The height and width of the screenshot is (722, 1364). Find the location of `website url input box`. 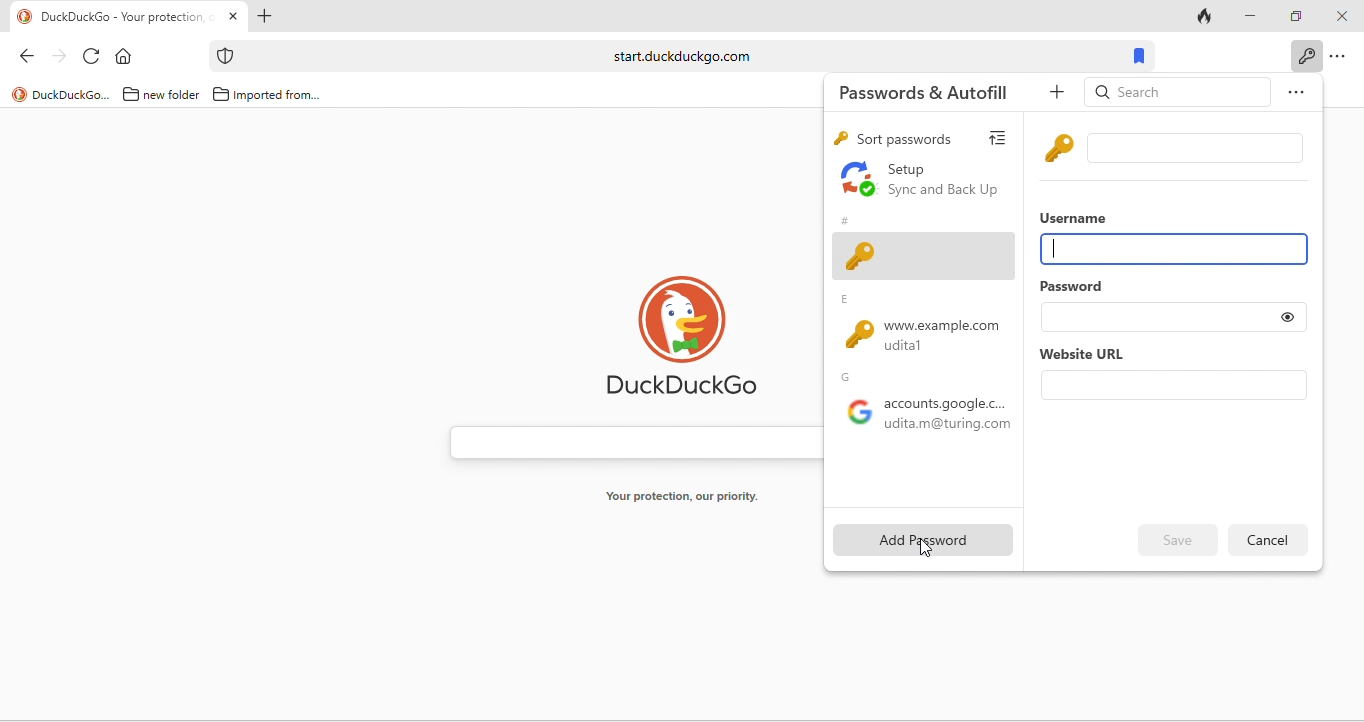

website url input box is located at coordinates (1175, 386).